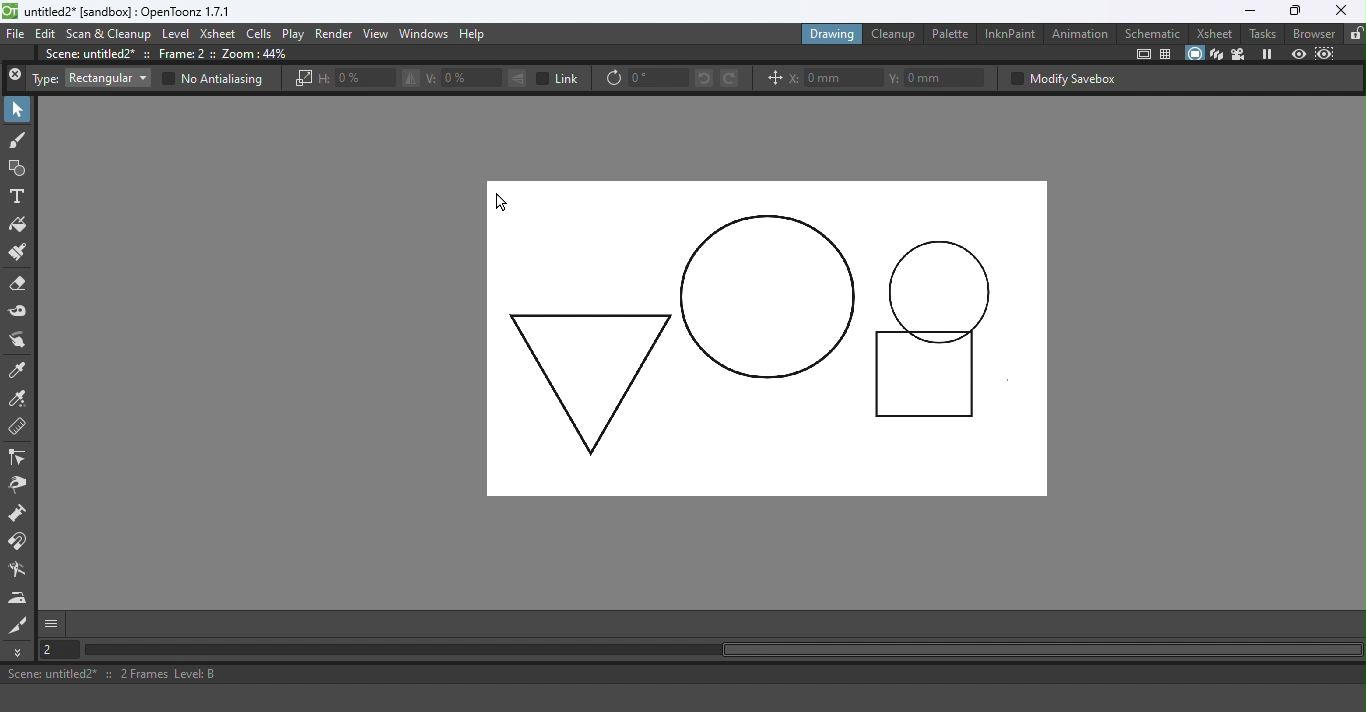  What do you see at coordinates (356, 78) in the screenshot?
I see `H: 0%` at bounding box center [356, 78].